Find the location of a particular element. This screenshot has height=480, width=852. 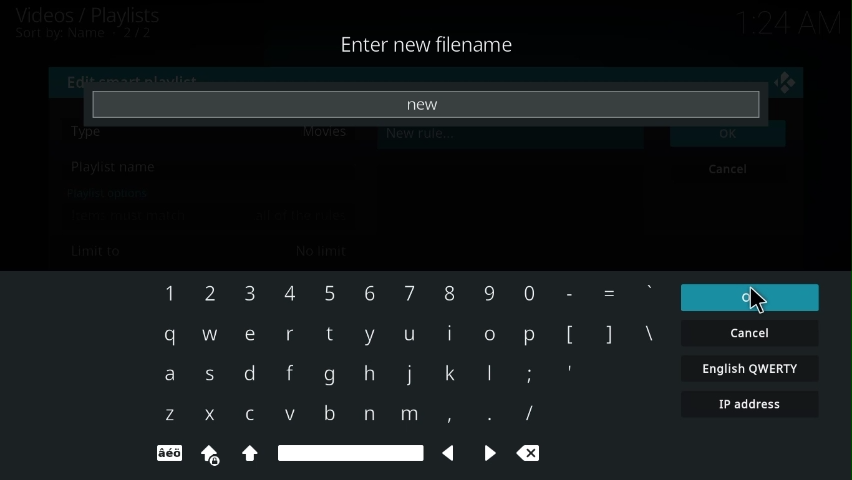

edit smart playlist is located at coordinates (142, 83).